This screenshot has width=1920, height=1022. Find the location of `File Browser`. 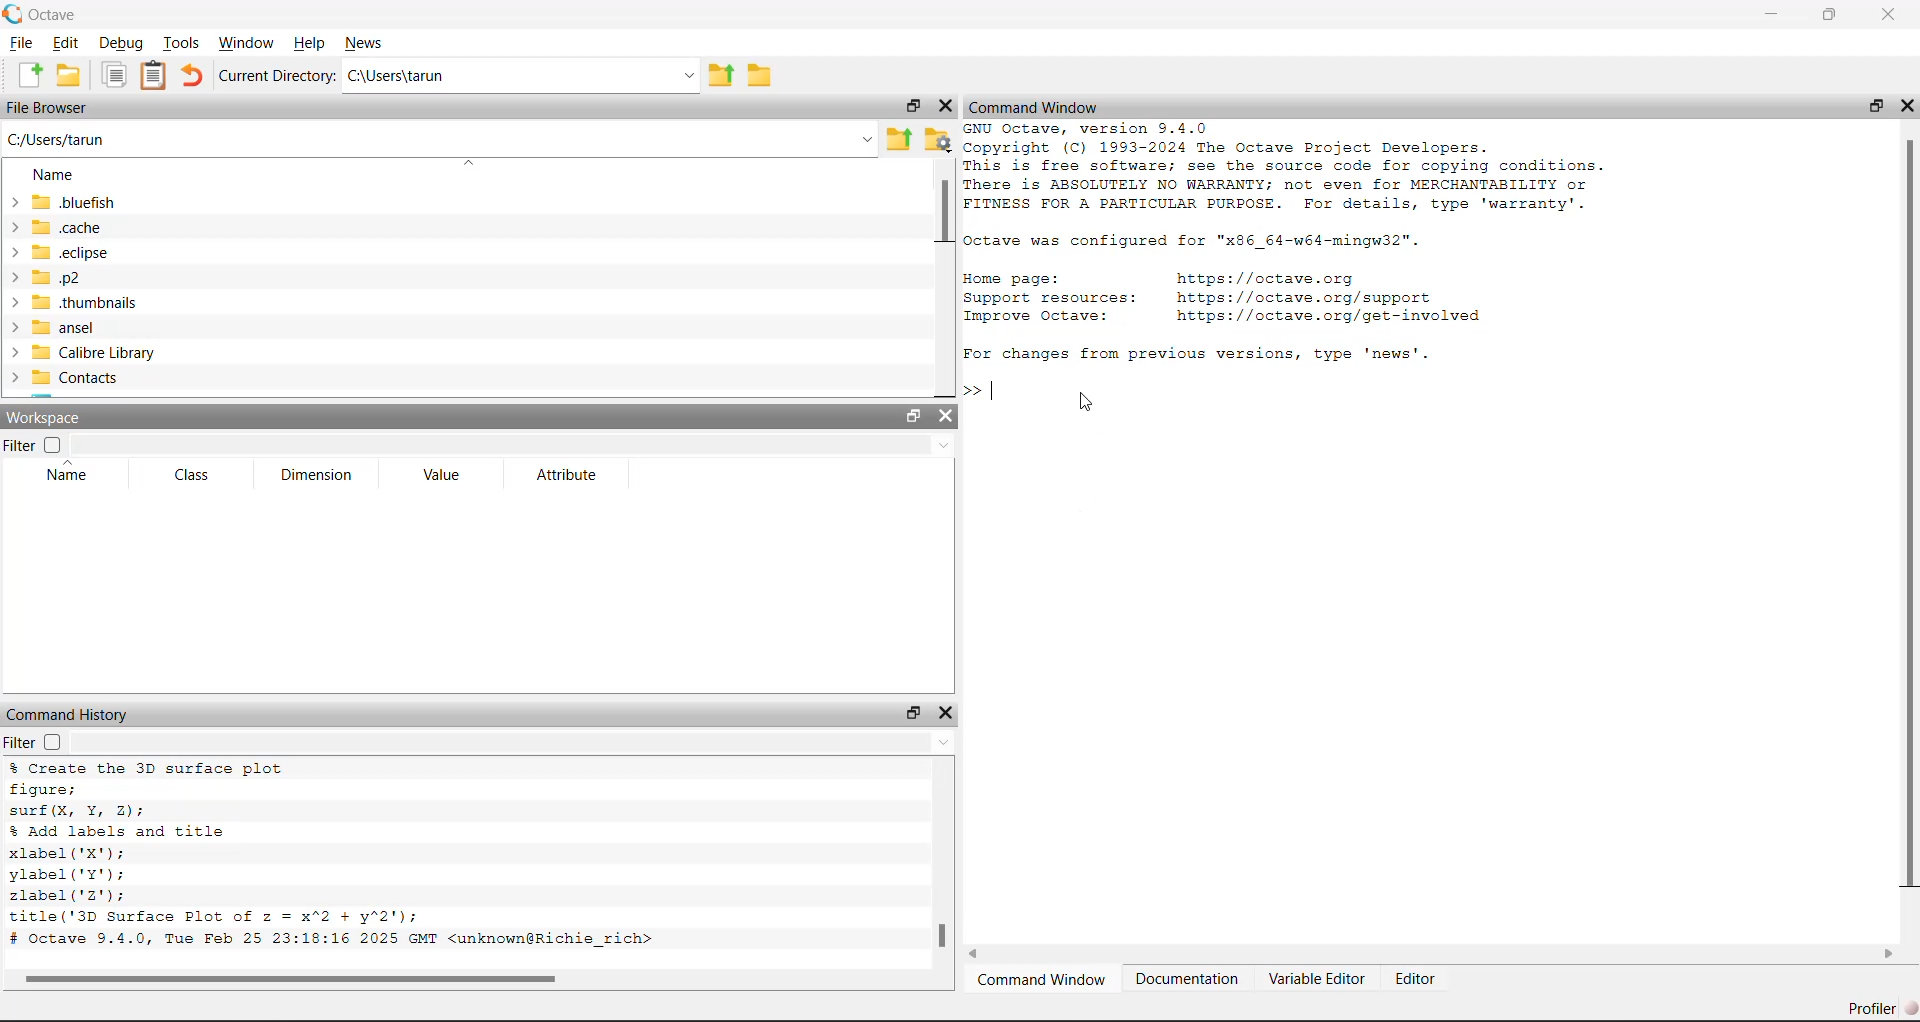

File Browser is located at coordinates (48, 107).